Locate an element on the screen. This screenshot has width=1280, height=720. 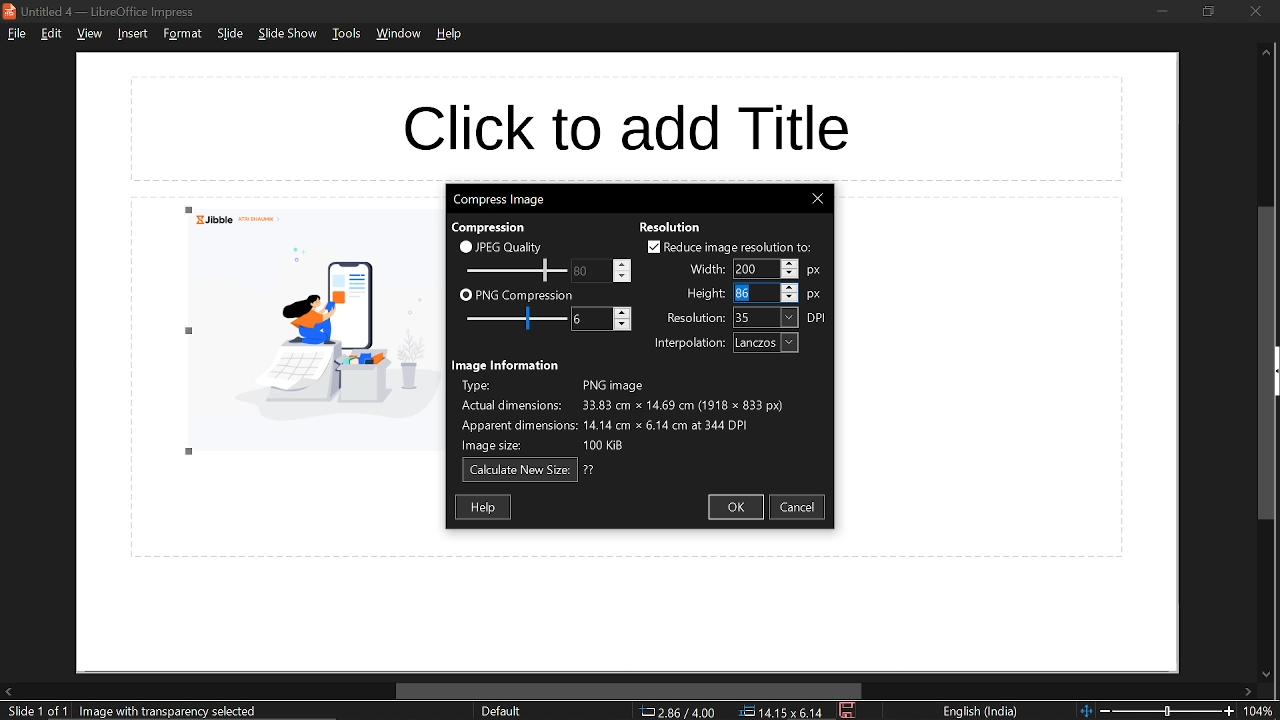
resolution unit: DPI is located at coordinates (818, 318).